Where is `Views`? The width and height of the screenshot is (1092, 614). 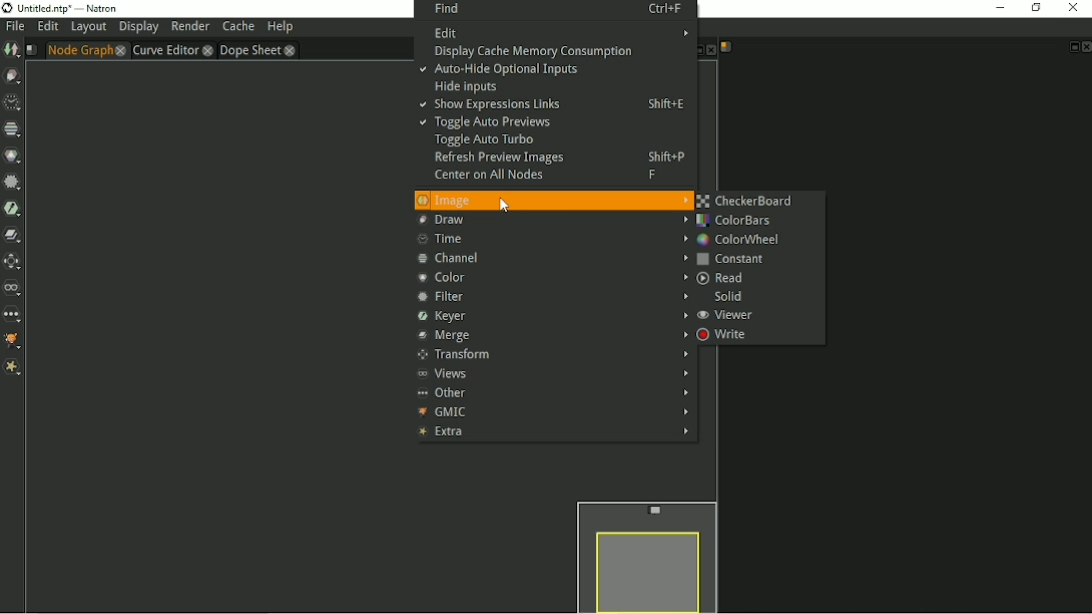 Views is located at coordinates (553, 374).